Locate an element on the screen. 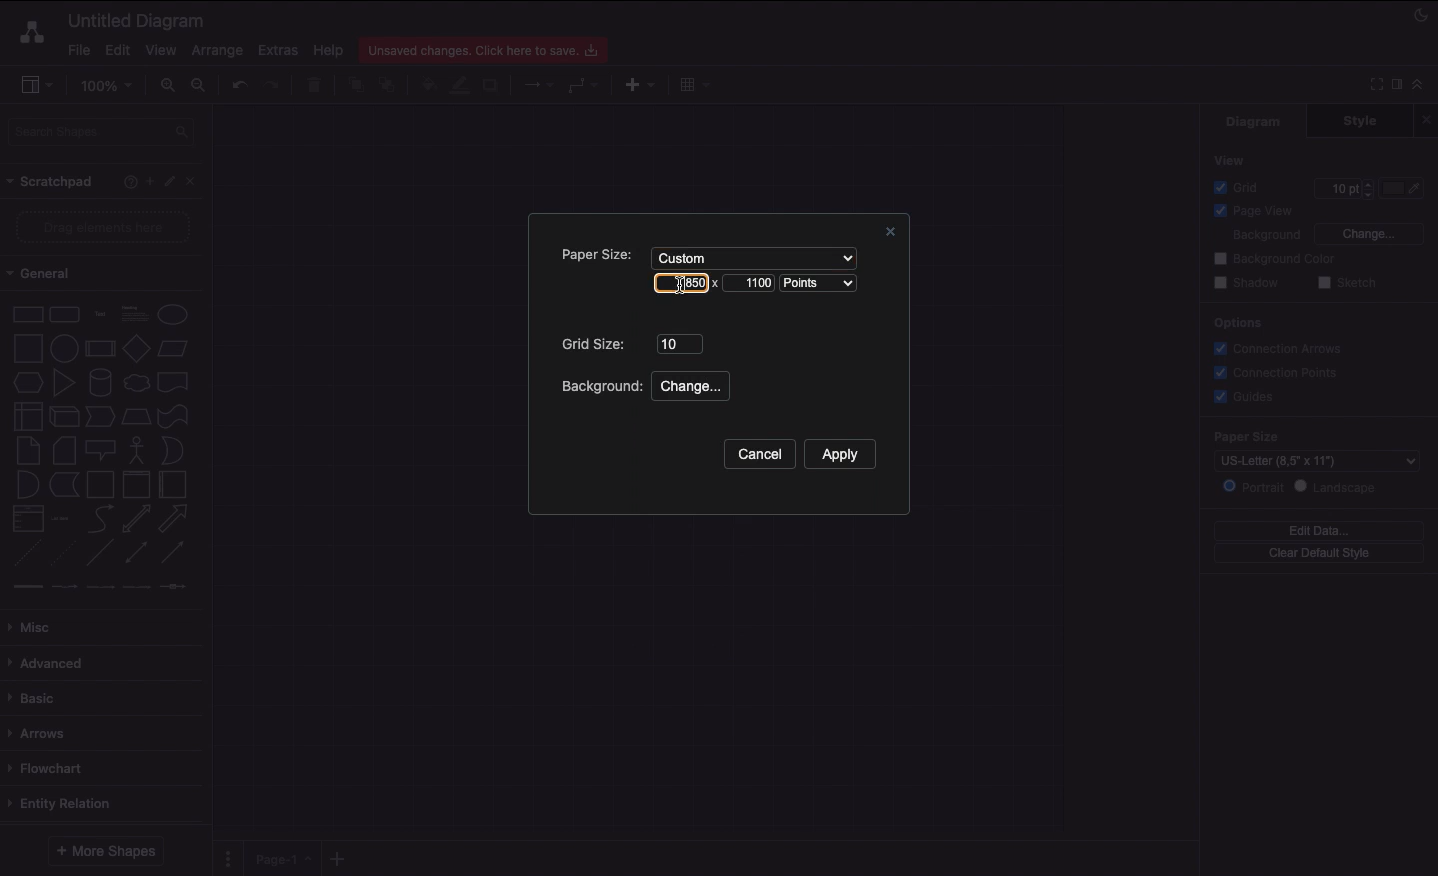 This screenshot has width=1438, height=876. Cancel is located at coordinates (758, 455).